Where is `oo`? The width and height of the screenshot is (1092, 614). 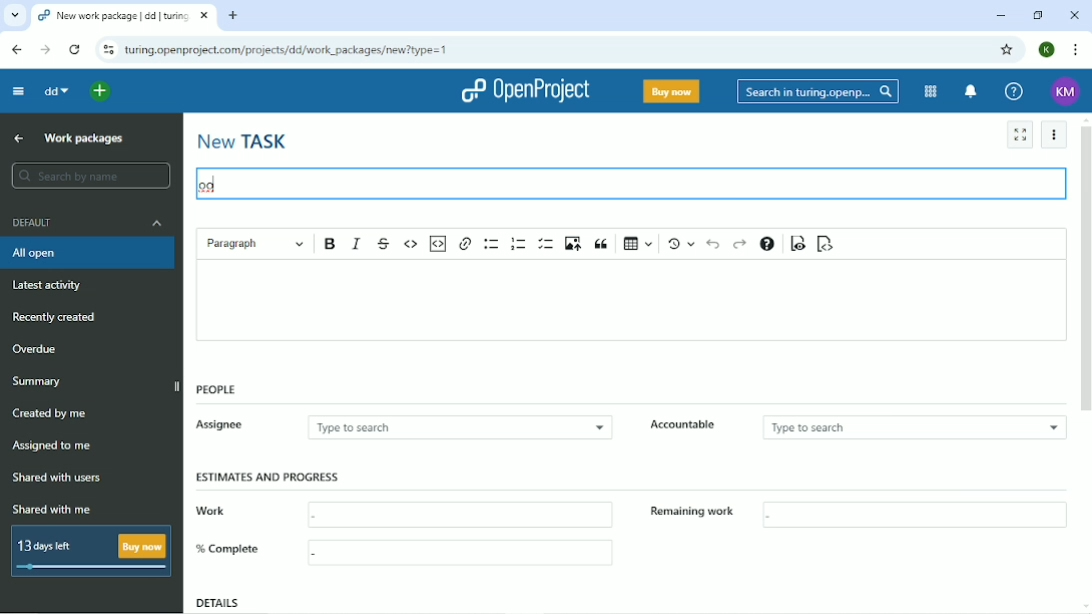 oo is located at coordinates (208, 182).